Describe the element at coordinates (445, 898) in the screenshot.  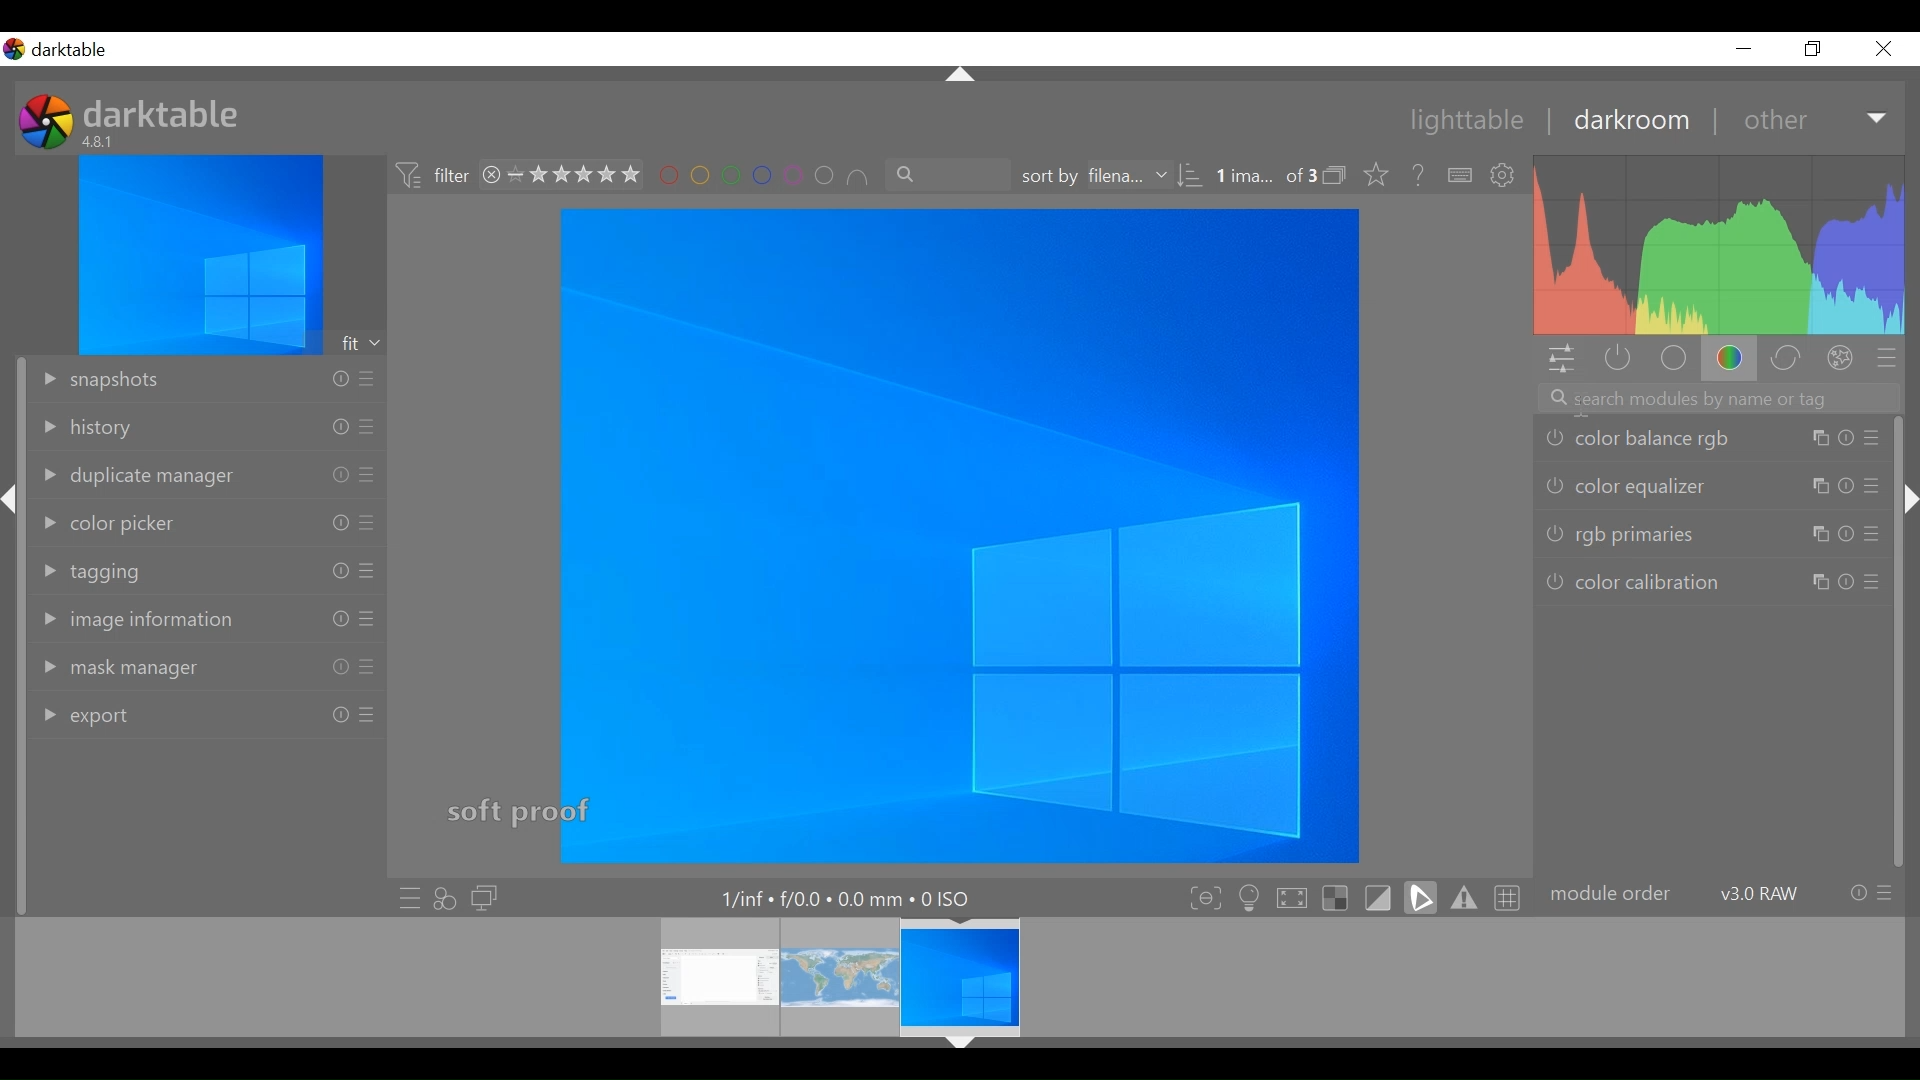
I see `quick access for applying any styles` at that location.